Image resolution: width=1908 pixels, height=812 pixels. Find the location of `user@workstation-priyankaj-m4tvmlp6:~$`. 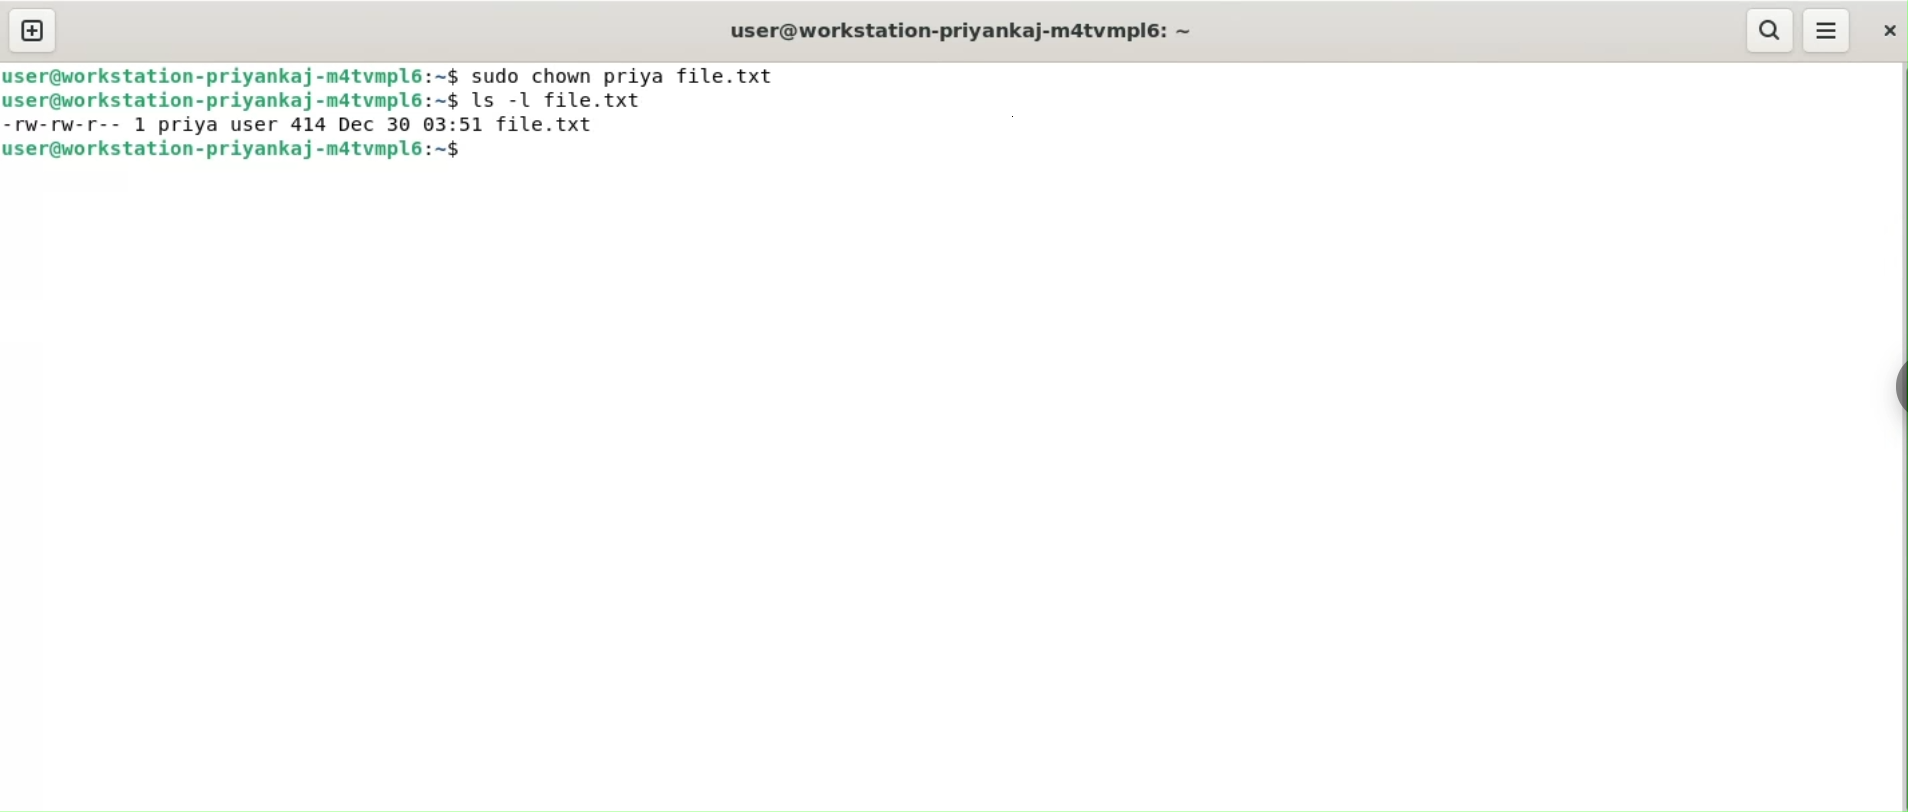

user@workstation-priyankaj-m4tvmlp6:~$ is located at coordinates (248, 151).